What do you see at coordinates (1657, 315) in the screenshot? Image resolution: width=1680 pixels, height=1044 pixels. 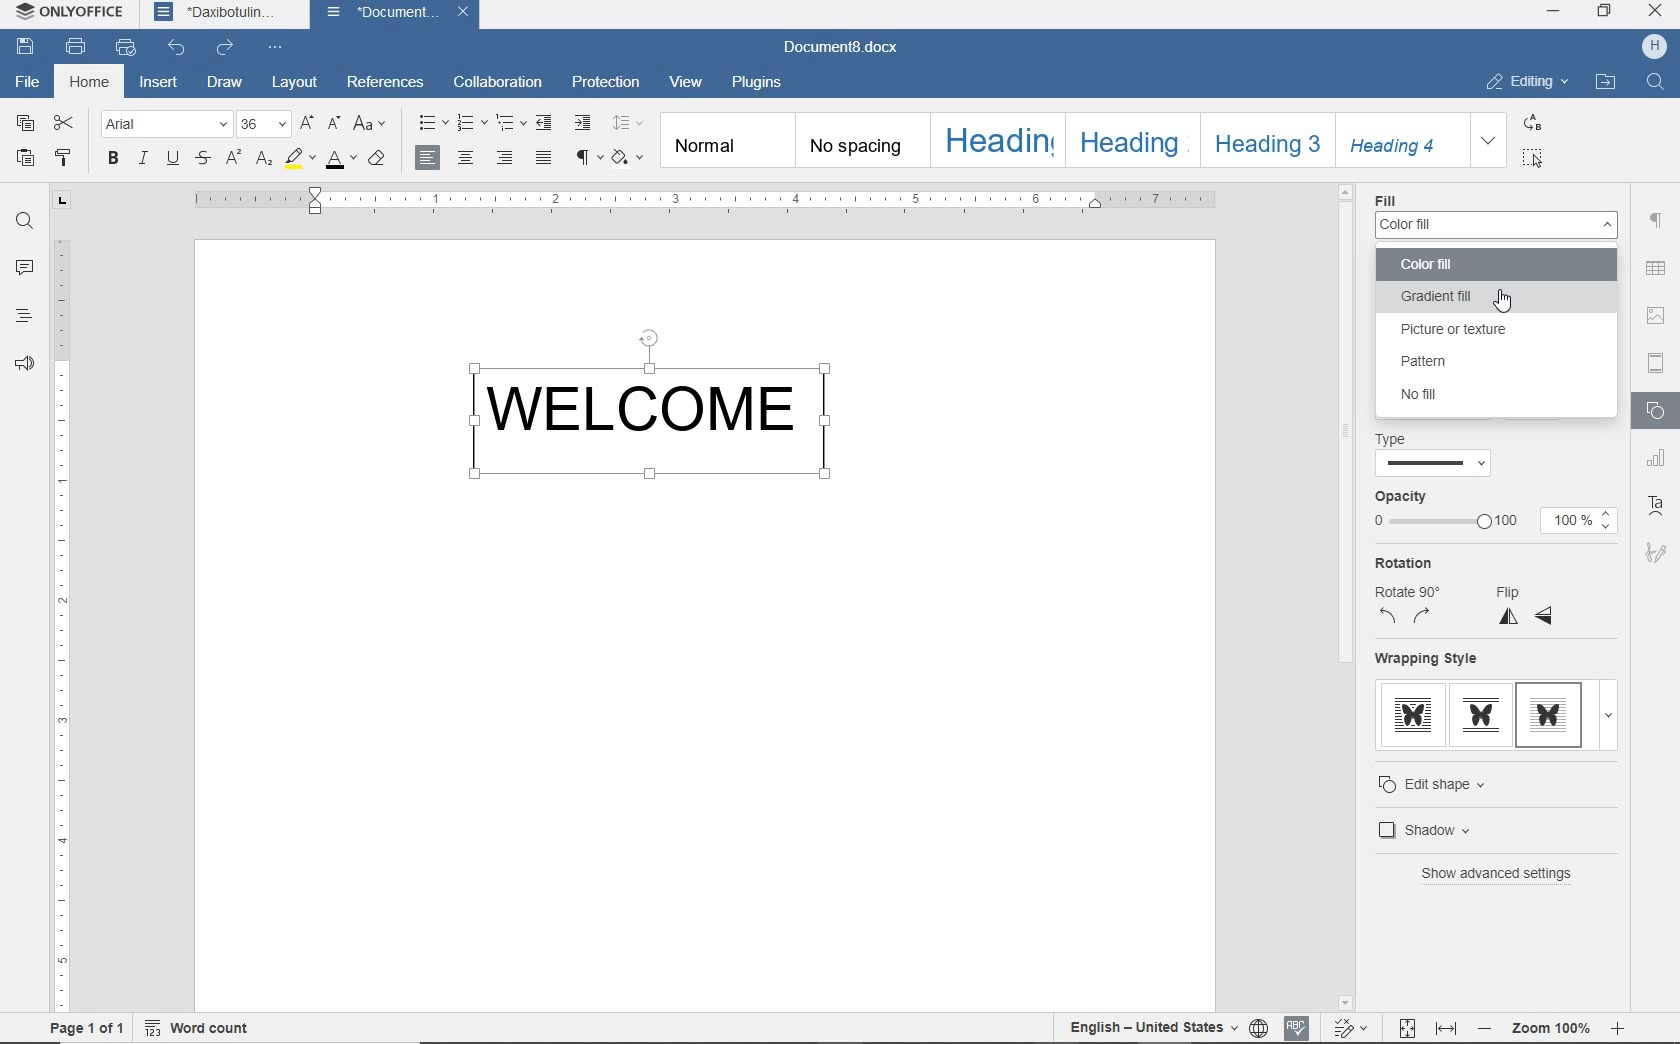 I see `IMAGE` at bounding box center [1657, 315].